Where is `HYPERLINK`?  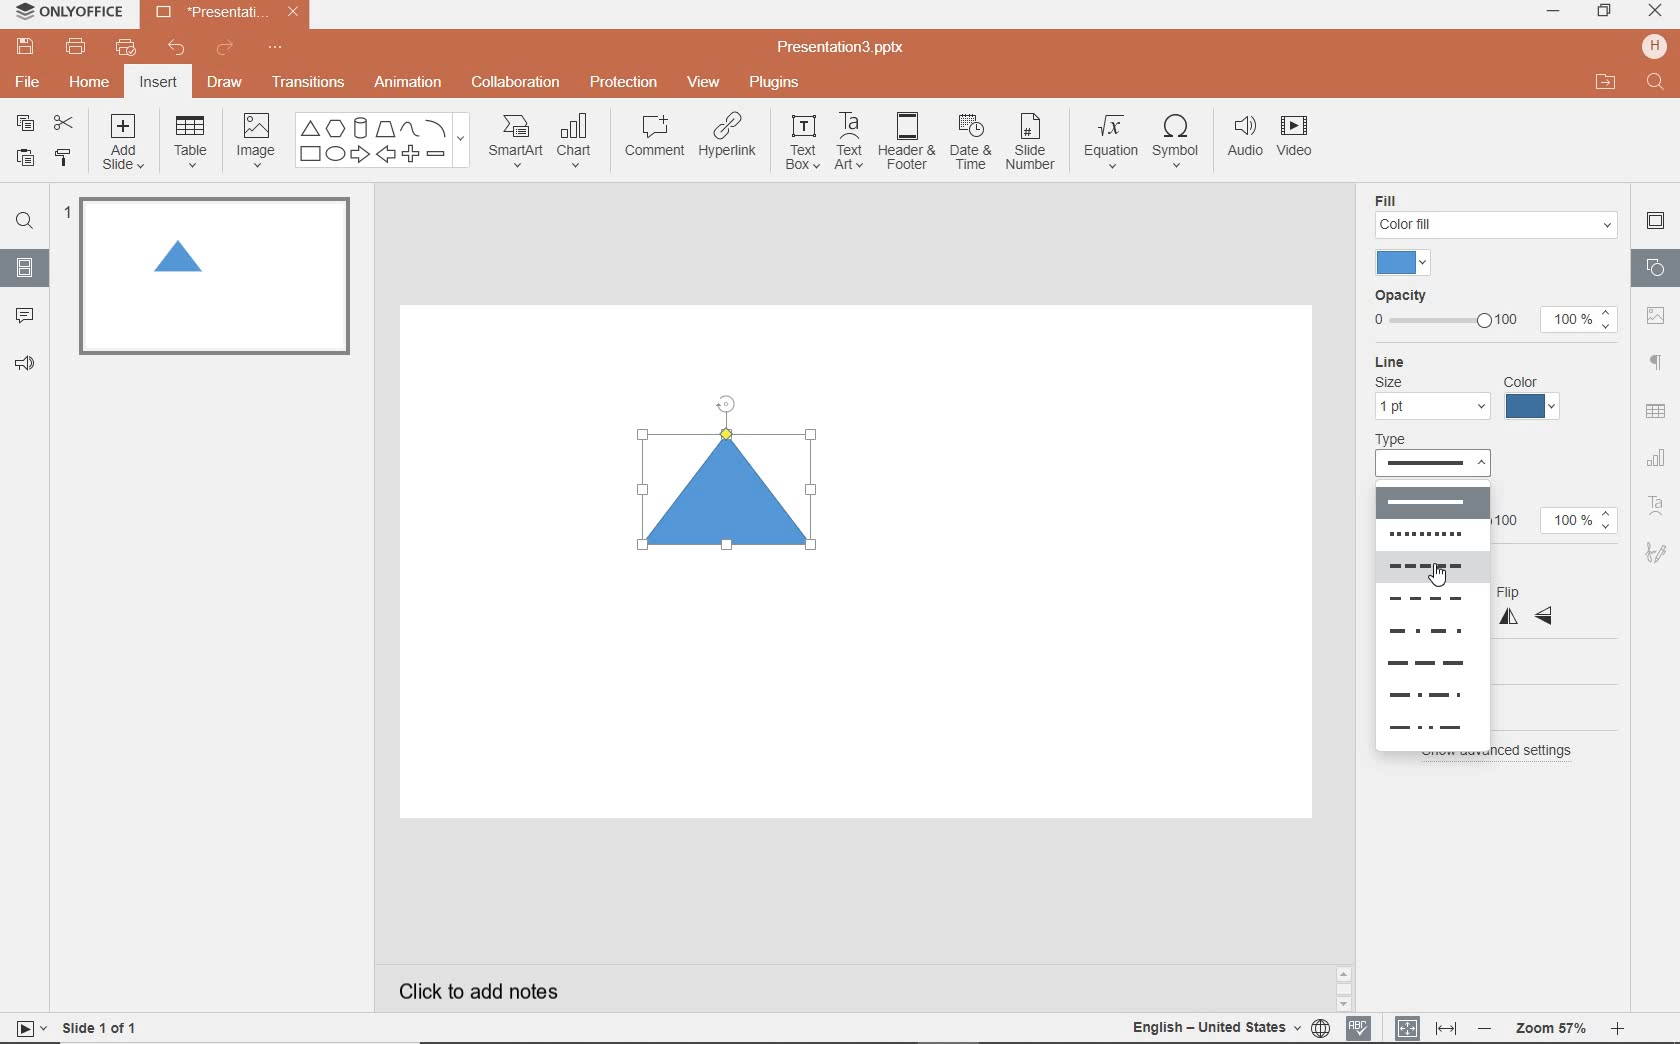
HYPERLINK is located at coordinates (728, 141).